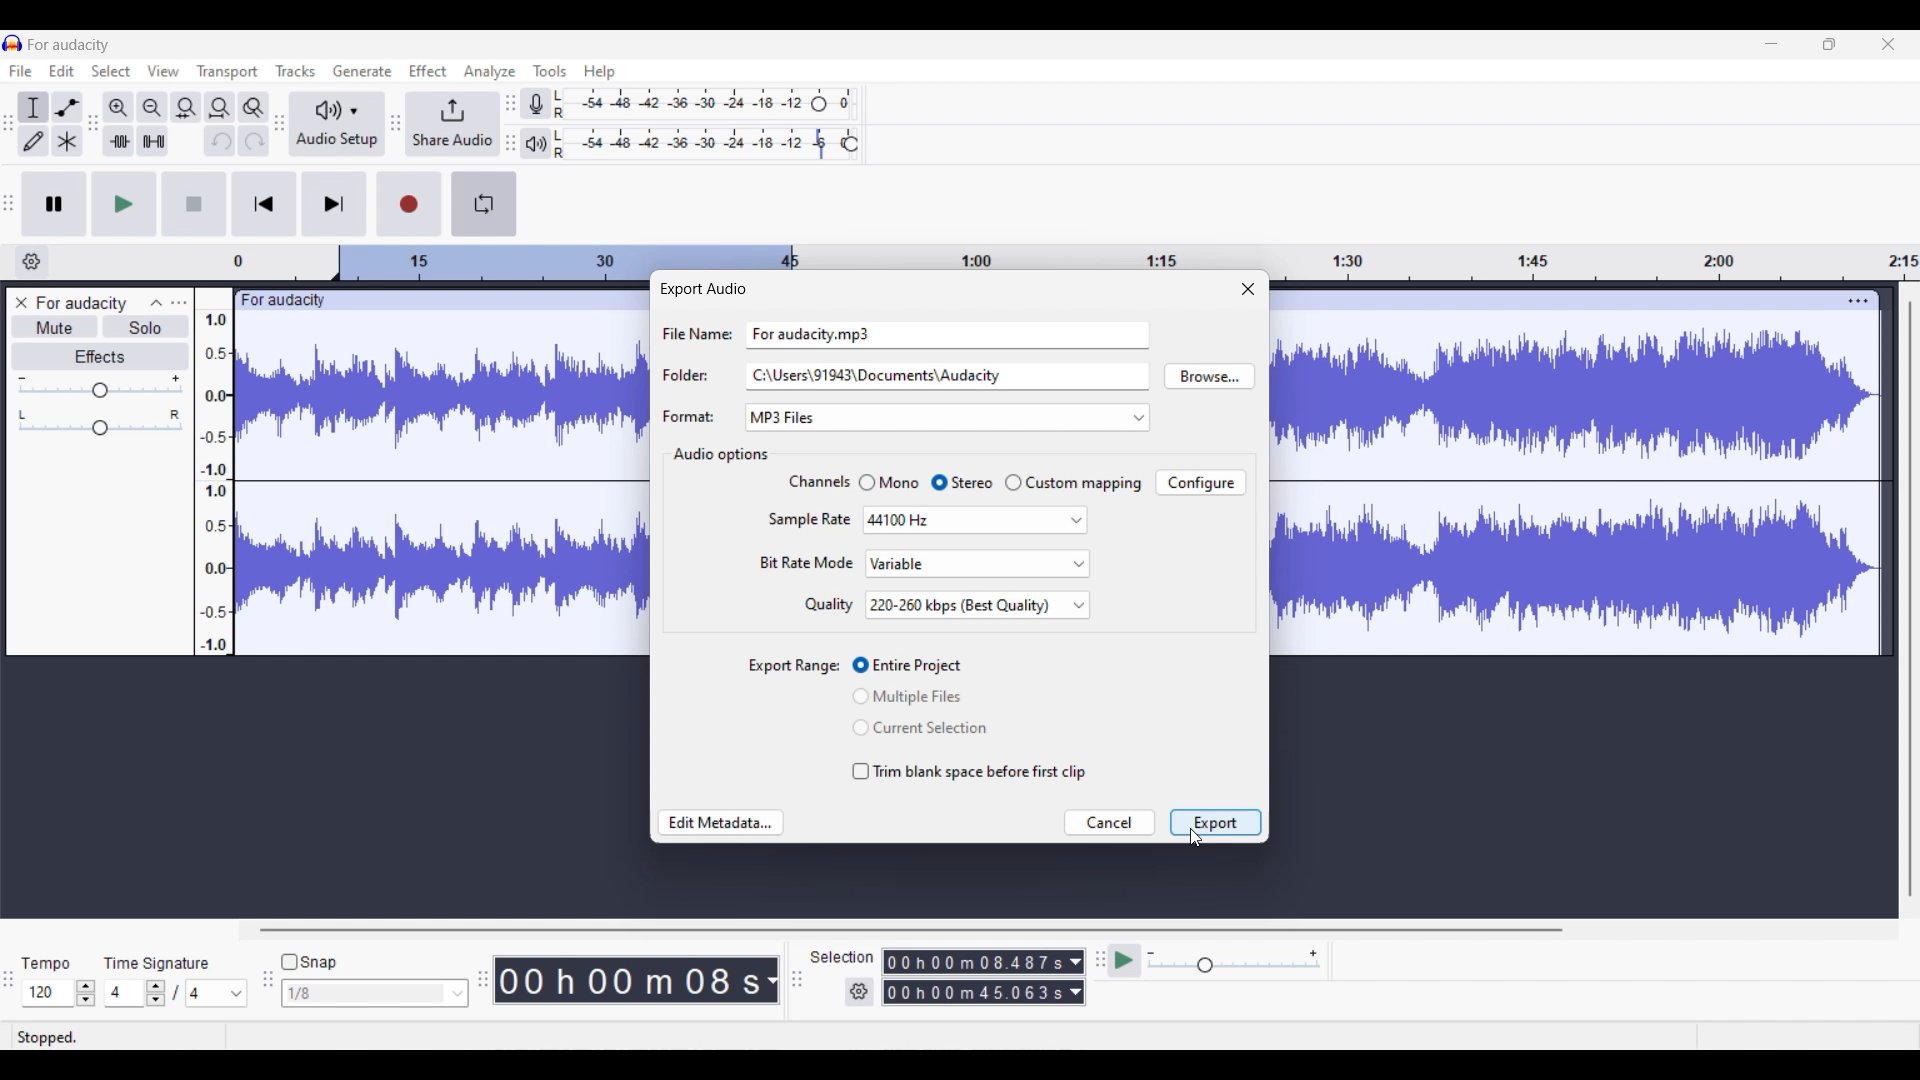 The image size is (1920, 1080). Describe the element at coordinates (946, 375) in the screenshot. I see `Text box for Folders` at that location.